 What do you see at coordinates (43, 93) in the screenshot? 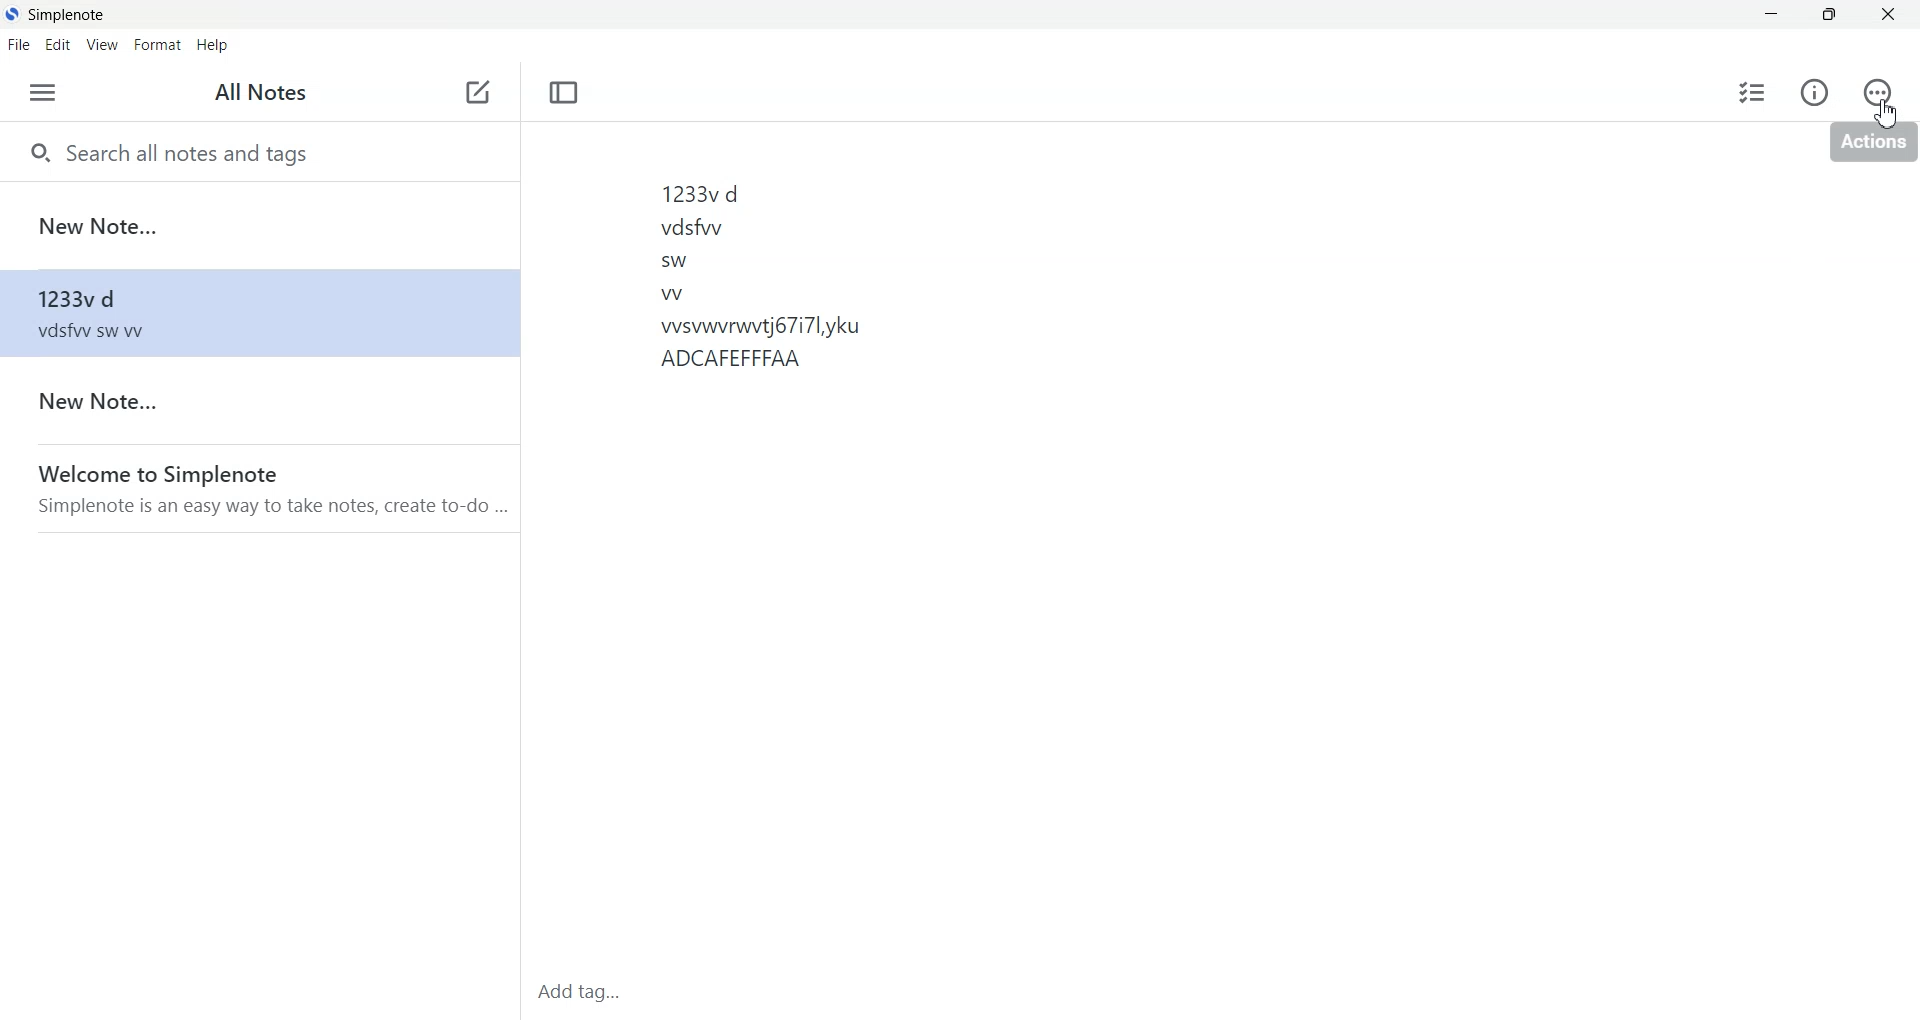
I see `Menu` at bounding box center [43, 93].